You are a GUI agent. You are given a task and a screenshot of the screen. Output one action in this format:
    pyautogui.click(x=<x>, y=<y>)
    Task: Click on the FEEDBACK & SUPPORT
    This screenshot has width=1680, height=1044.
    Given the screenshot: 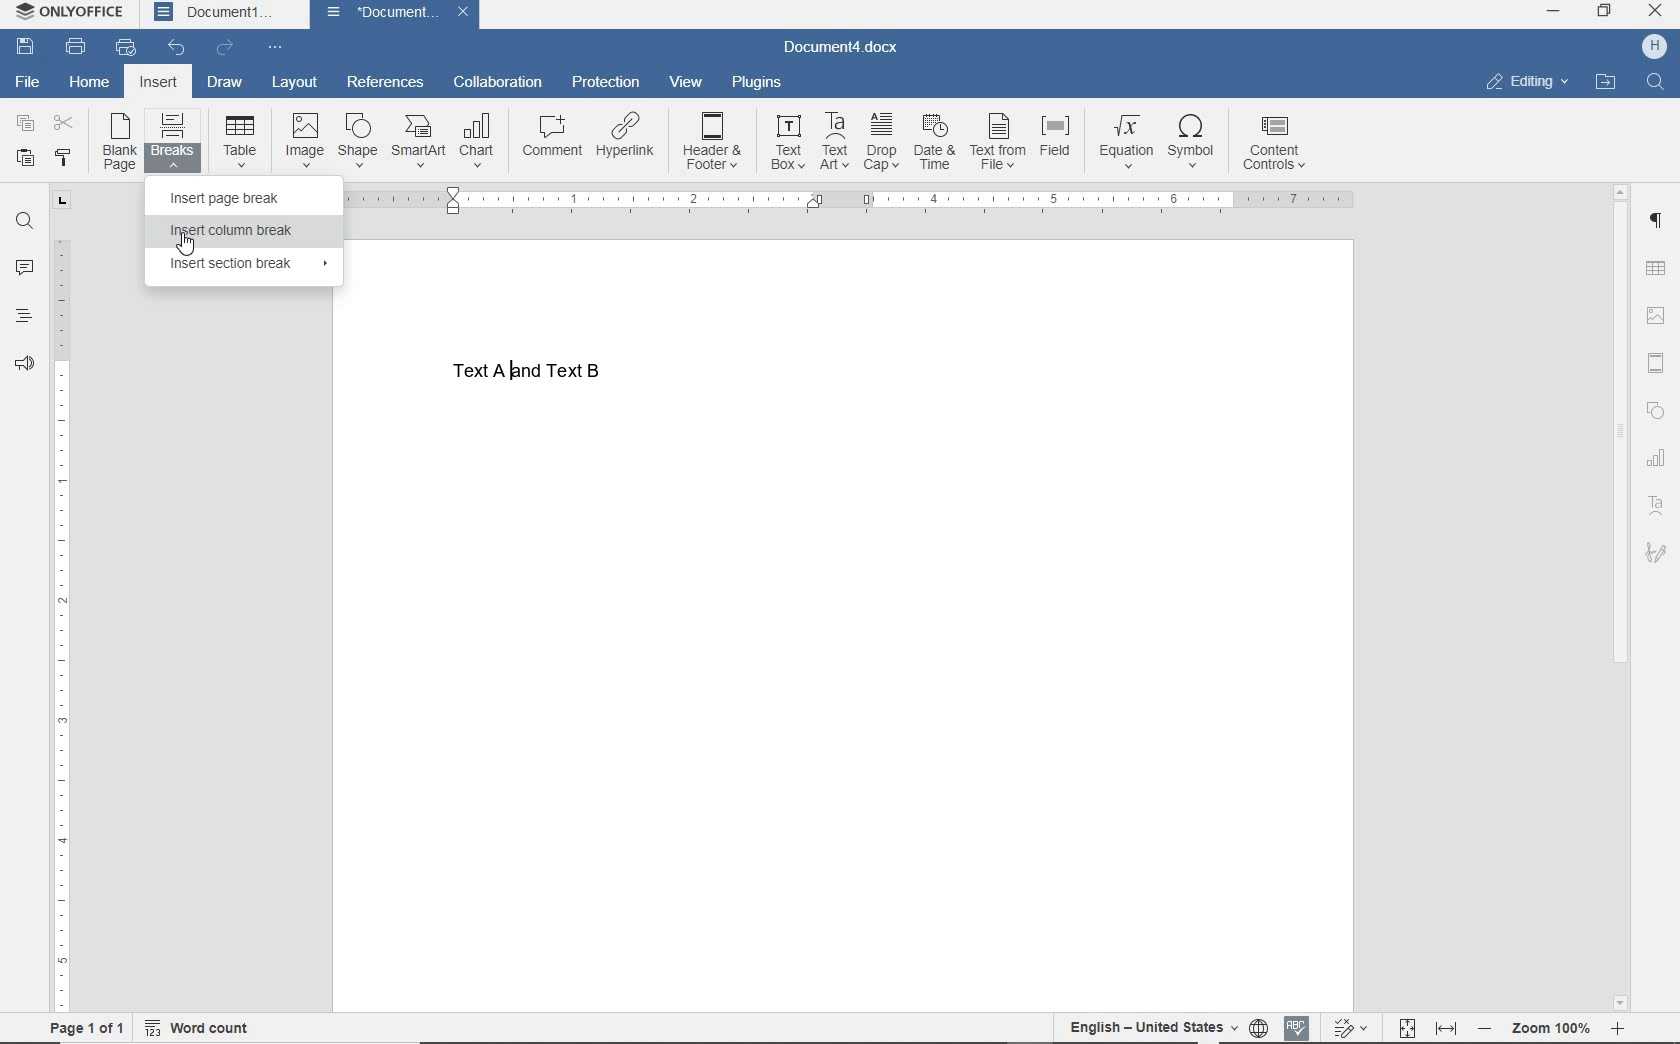 What is the action you would take?
    pyautogui.click(x=23, y=362)
    